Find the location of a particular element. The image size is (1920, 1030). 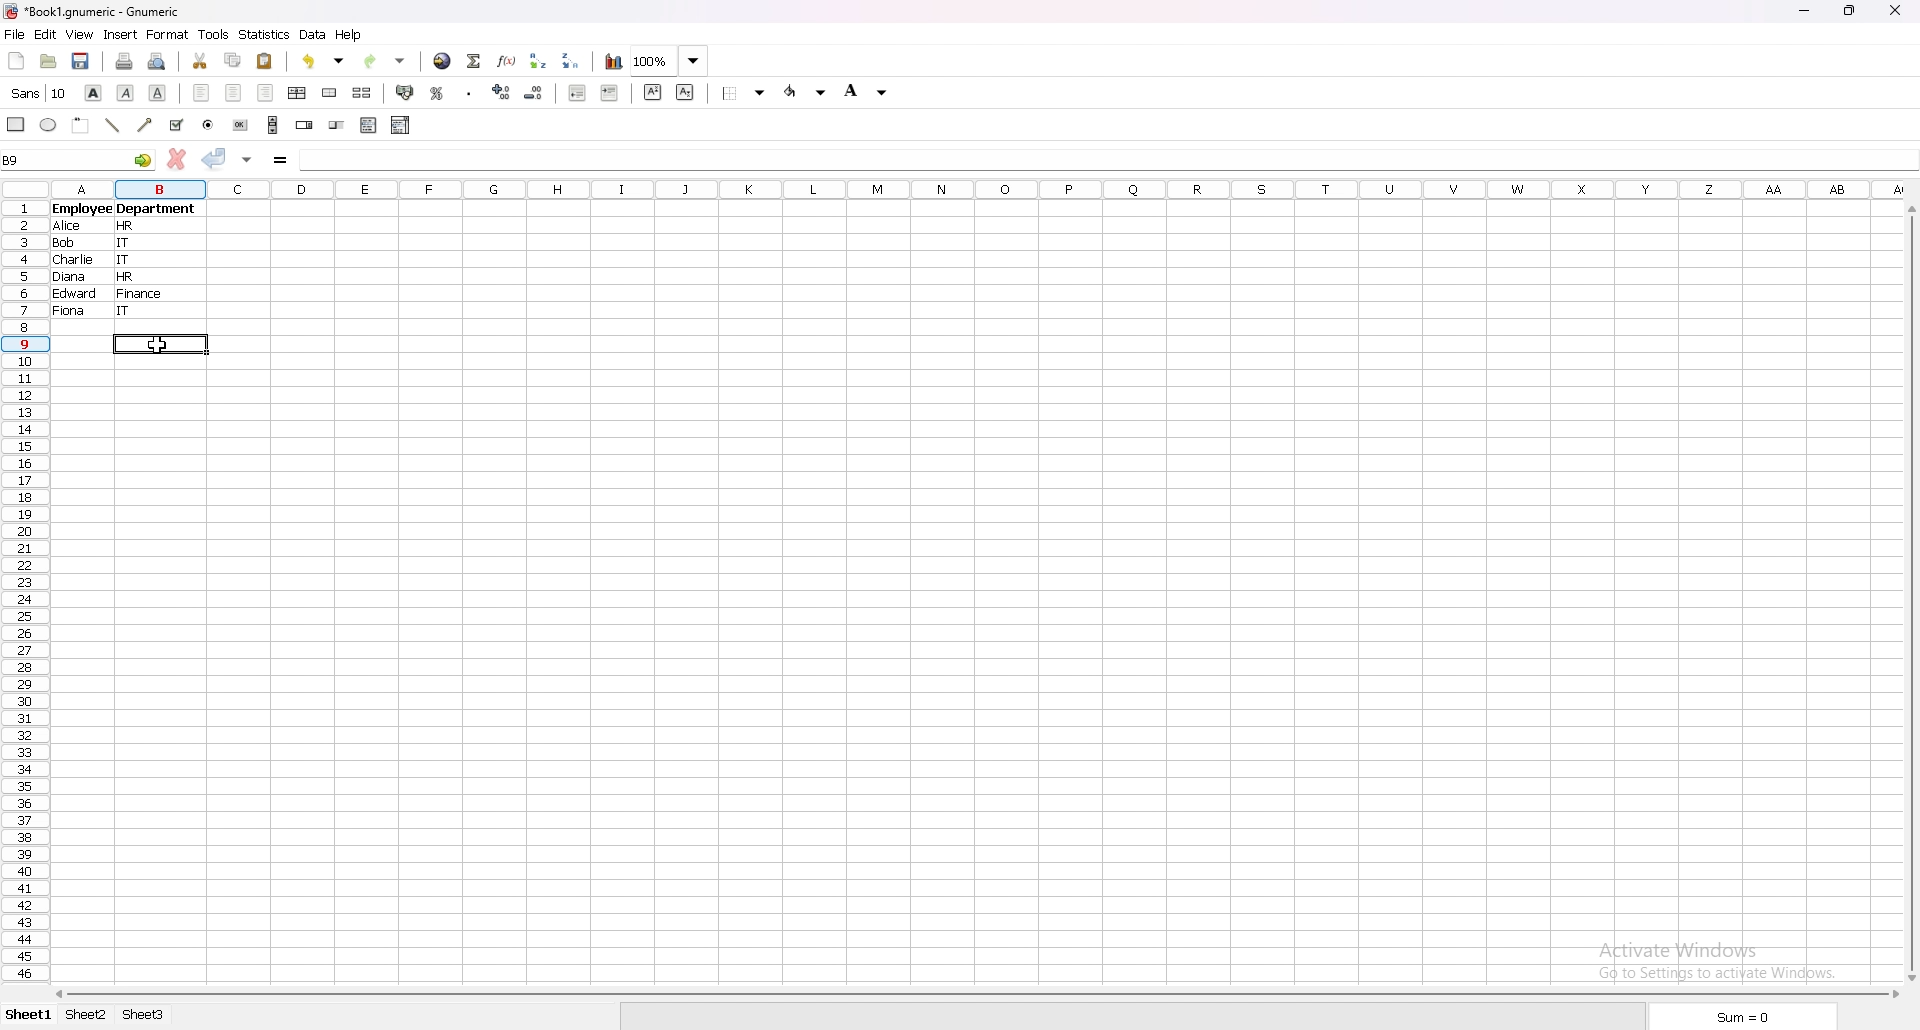

accept changes is located at coordinates (217, 156).